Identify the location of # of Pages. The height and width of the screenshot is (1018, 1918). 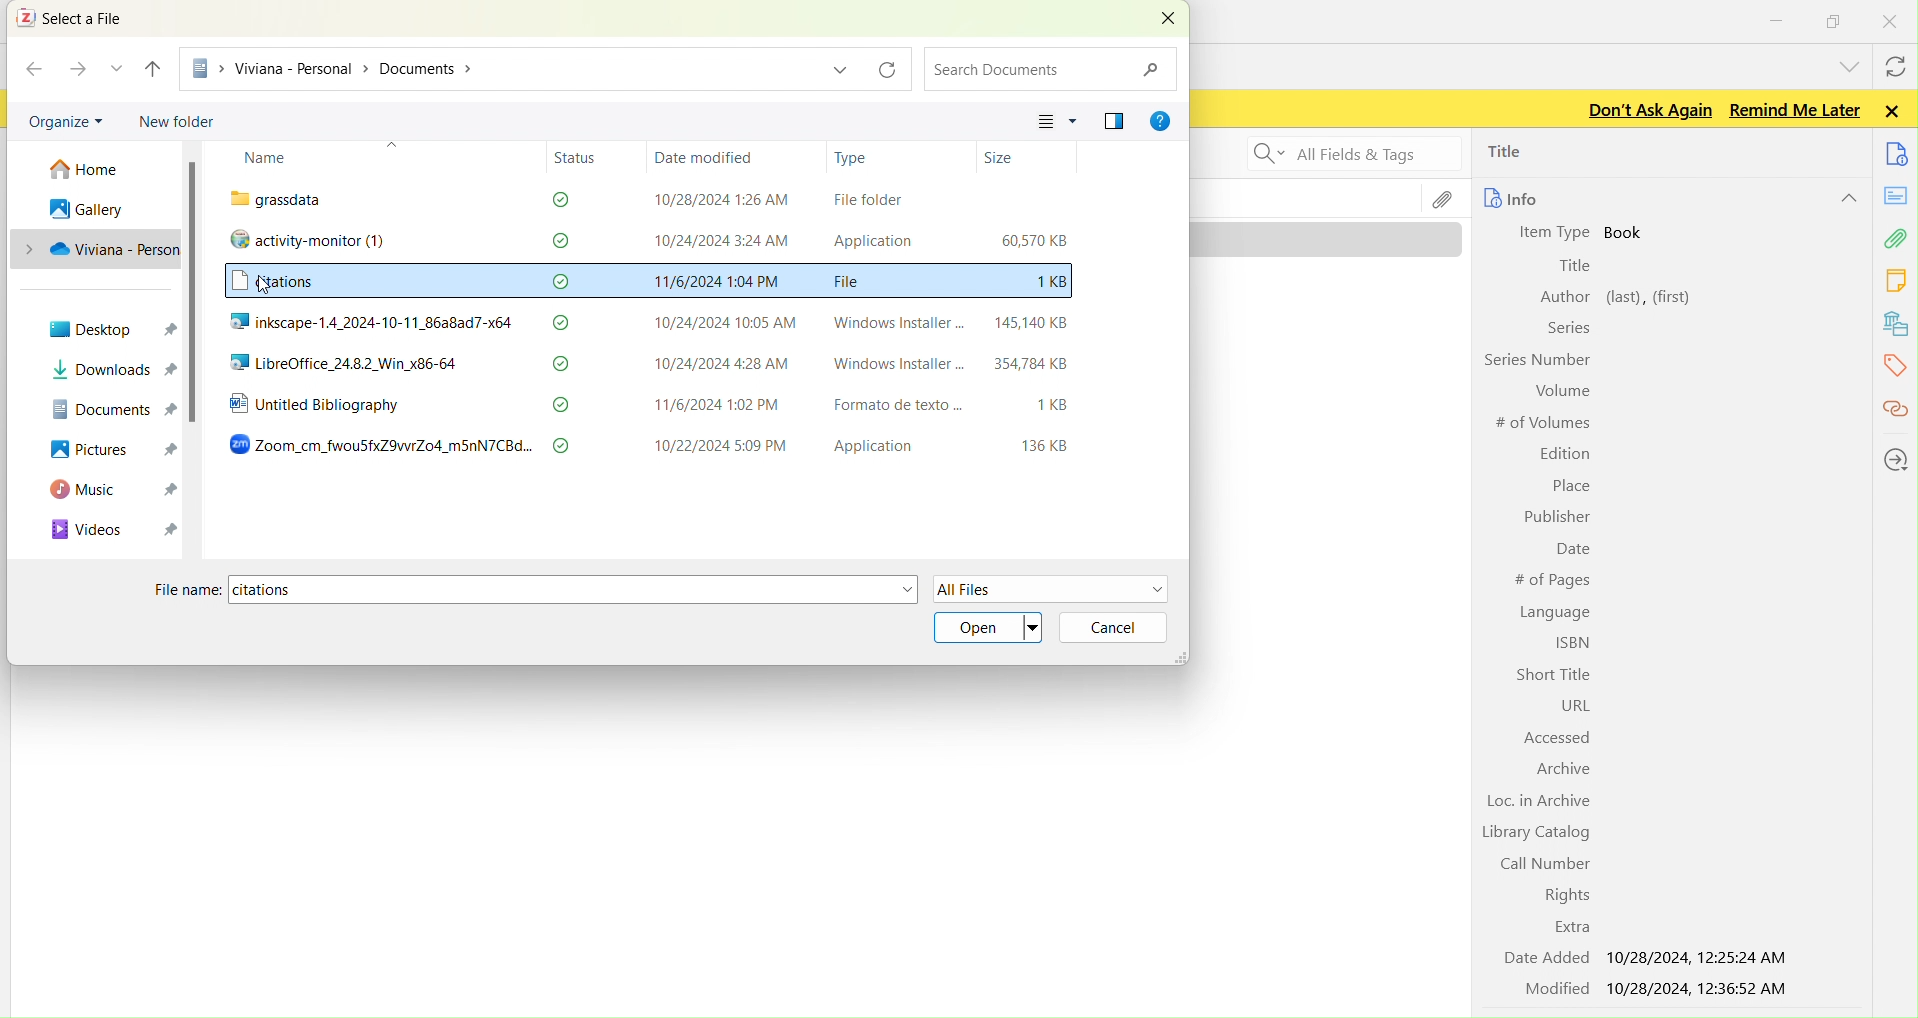
(1552, 580).